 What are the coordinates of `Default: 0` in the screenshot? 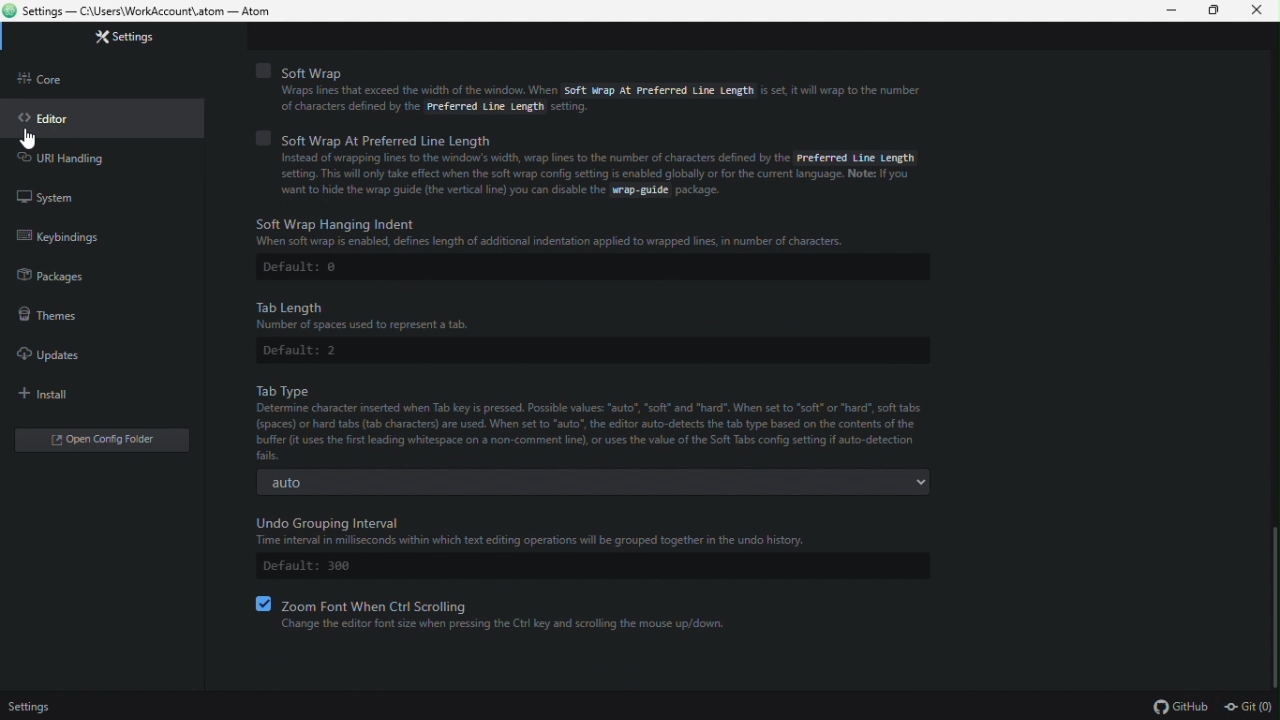 It's located at (308, 267).